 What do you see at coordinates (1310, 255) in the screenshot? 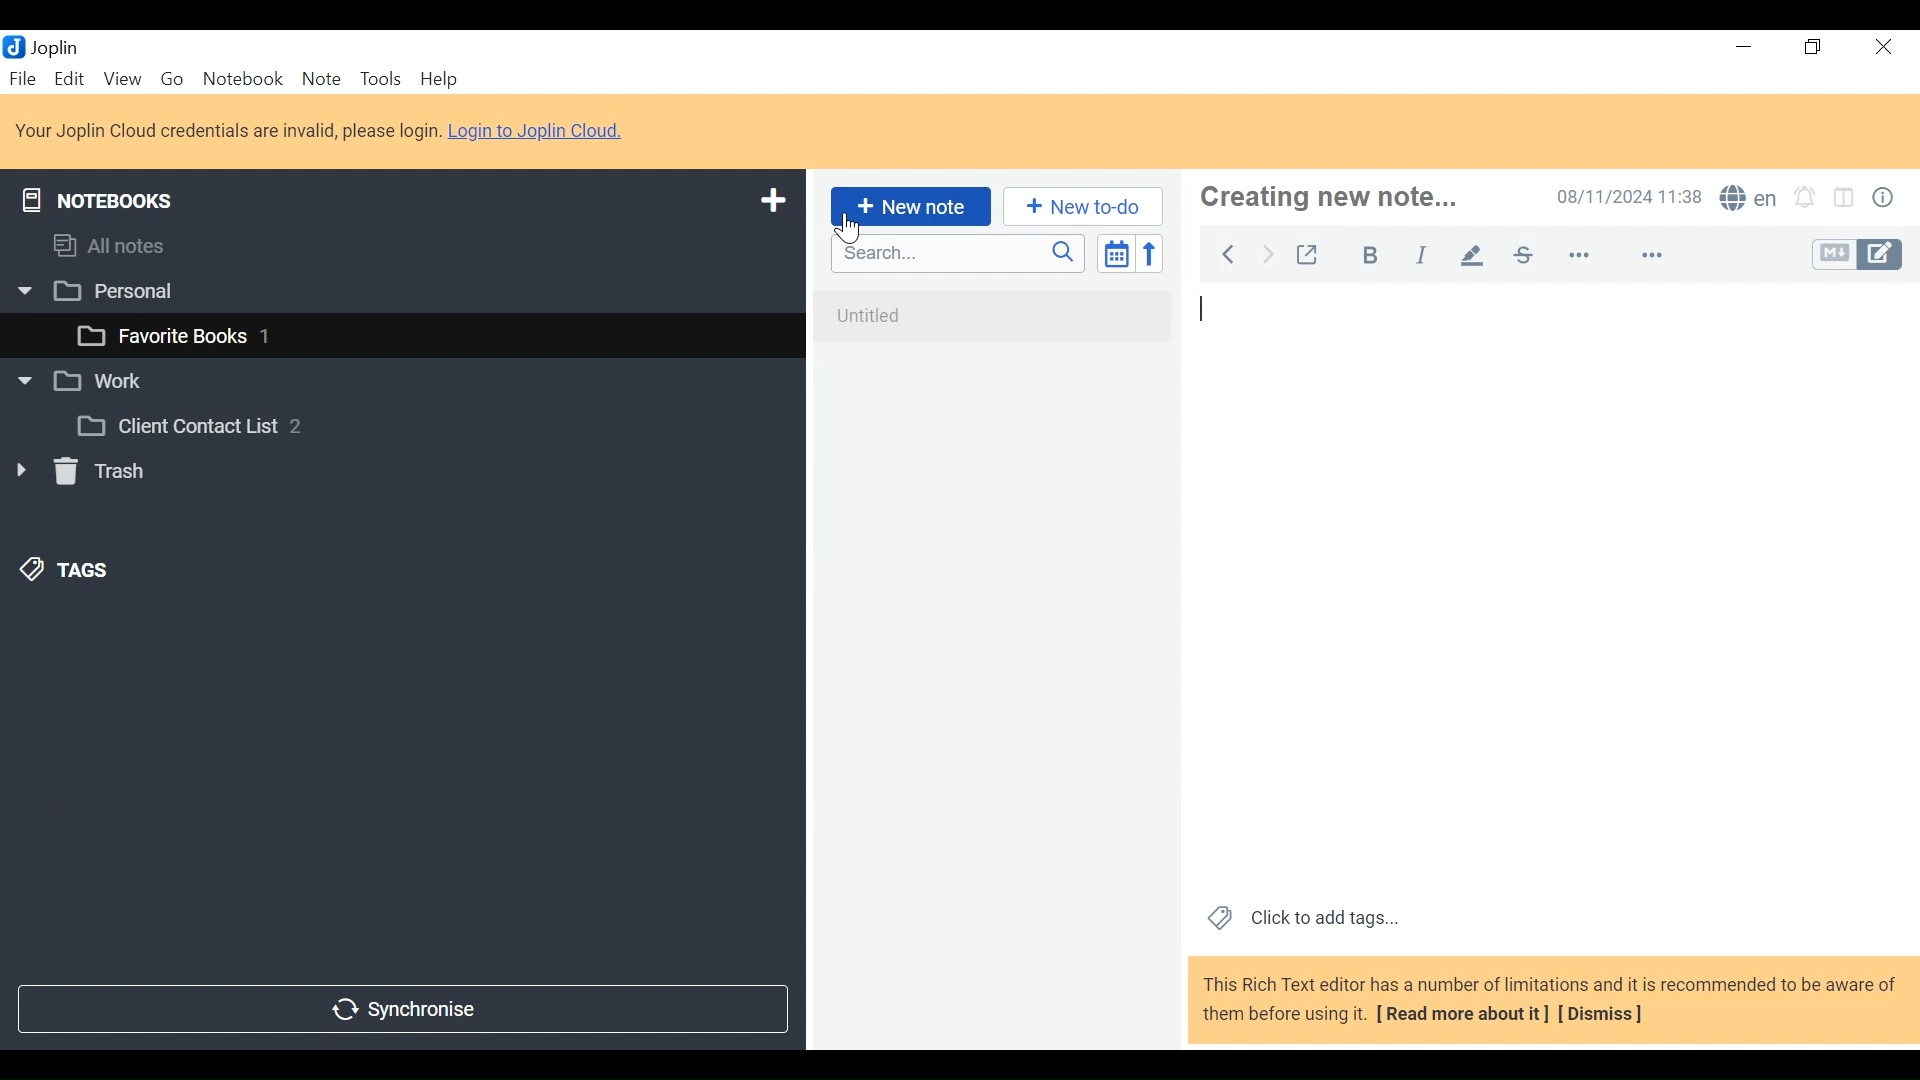
I see `Toggle external editing` at bounding box center [1310, 255].